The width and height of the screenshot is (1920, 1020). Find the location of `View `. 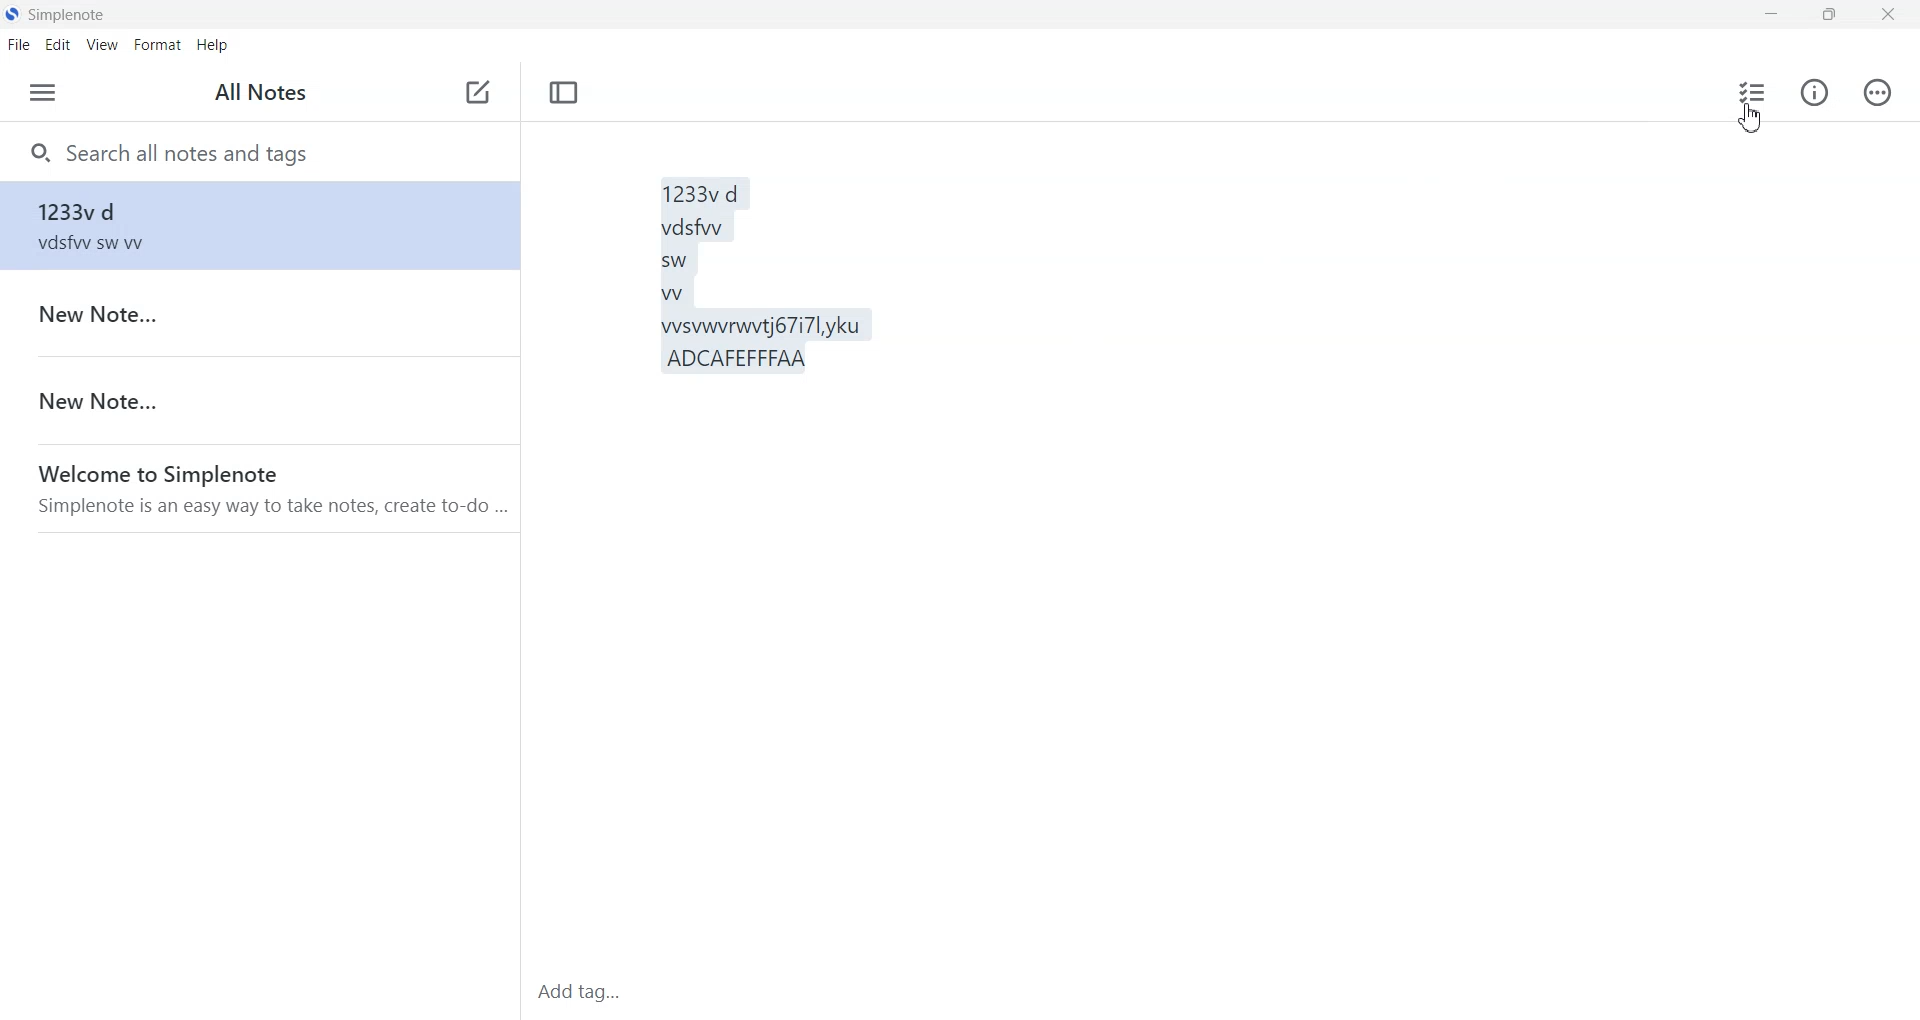

View  is located at coordinates (103, 46).